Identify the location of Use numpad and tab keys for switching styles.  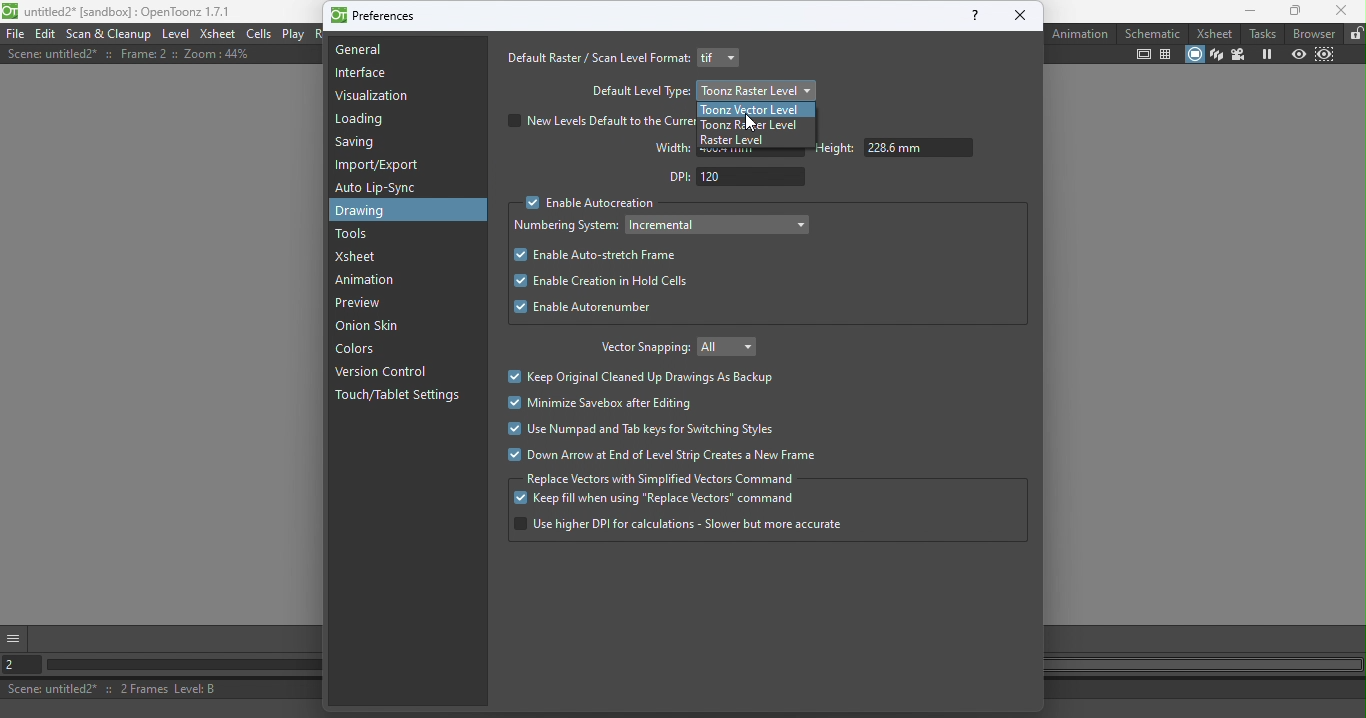
(641, 431).